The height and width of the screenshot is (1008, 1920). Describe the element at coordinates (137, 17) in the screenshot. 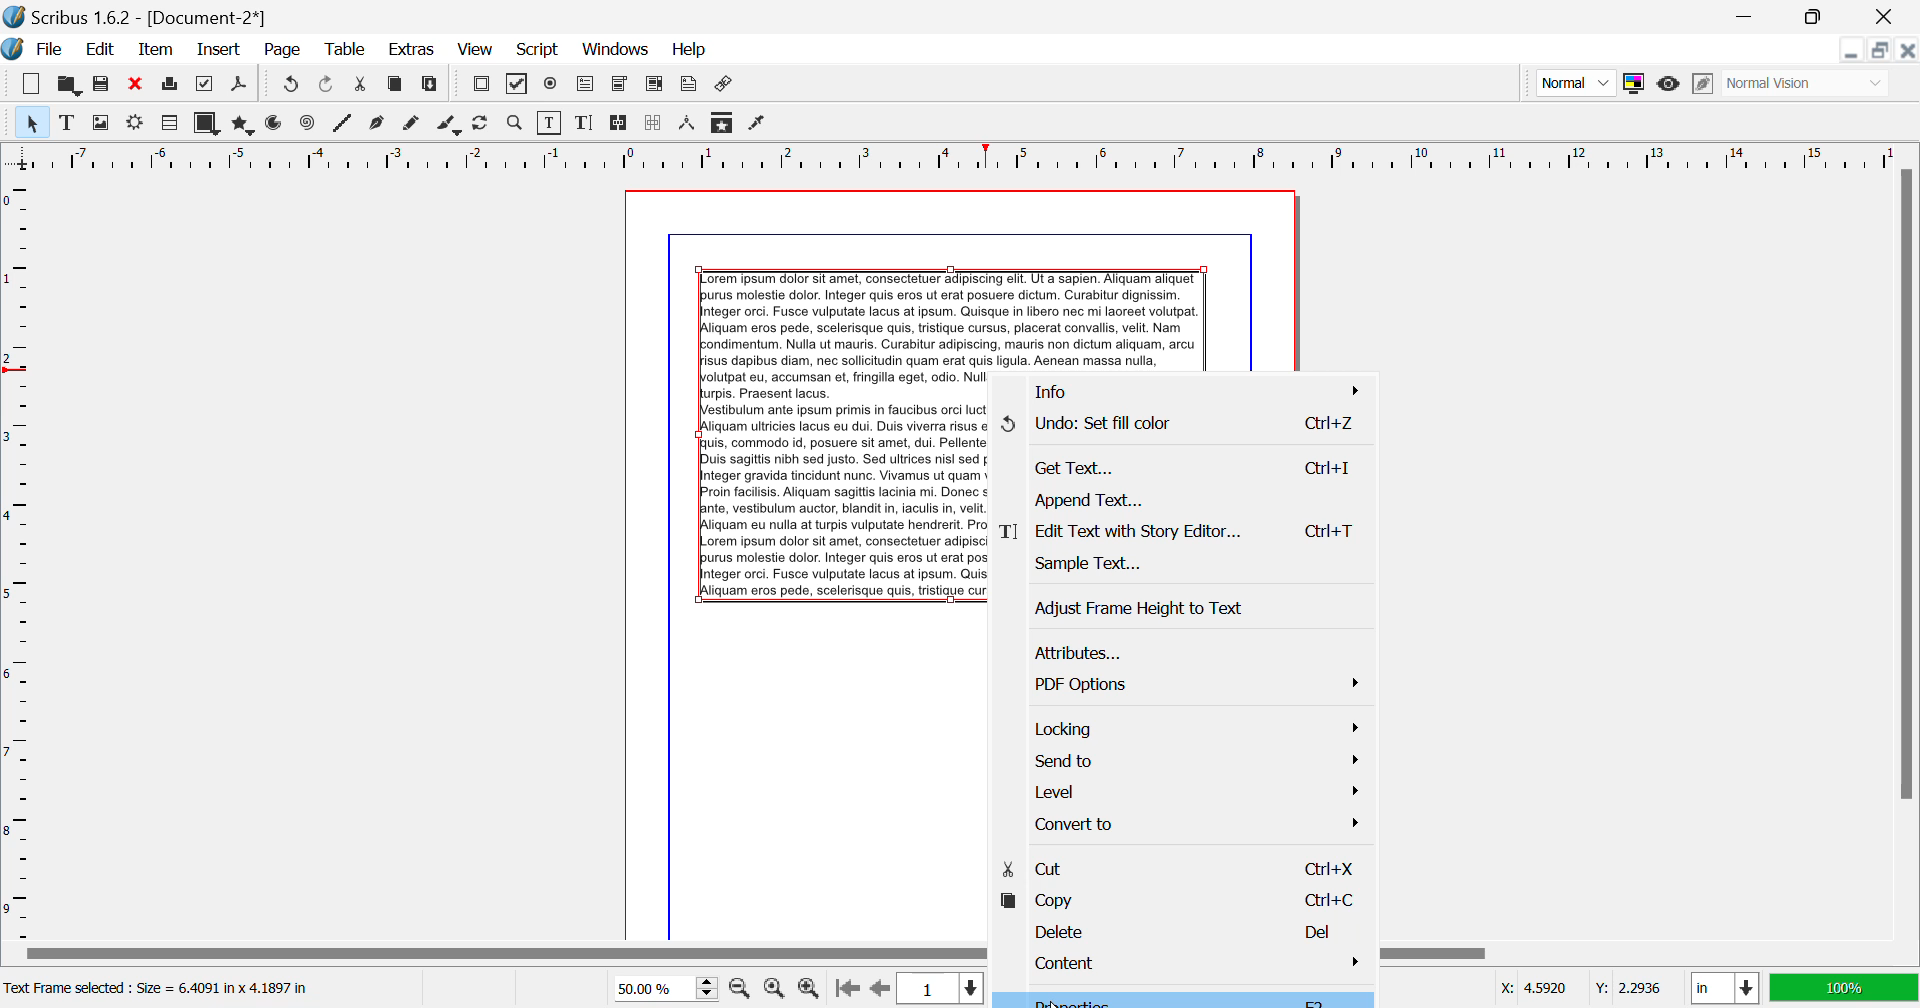

I see `Scribus 1.62 - [Document-2*]` at that location.